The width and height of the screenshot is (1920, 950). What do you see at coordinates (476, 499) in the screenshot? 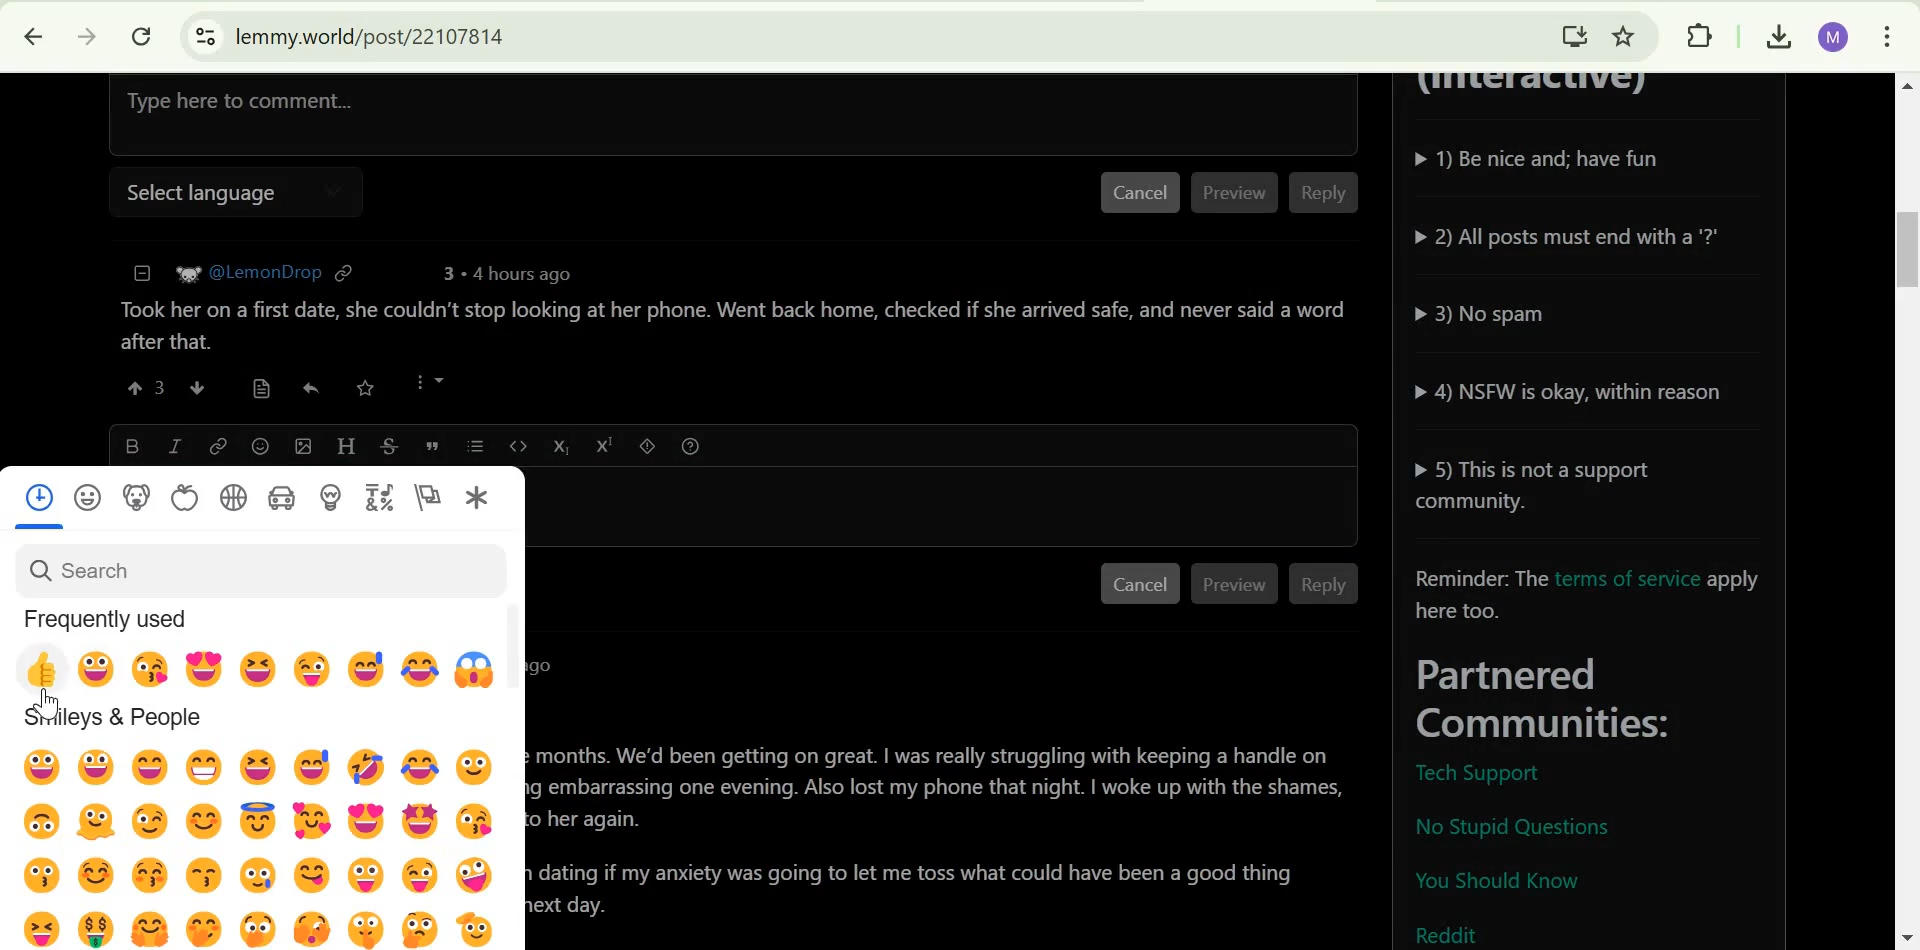
I see `community` at bounding box center [476, 499].